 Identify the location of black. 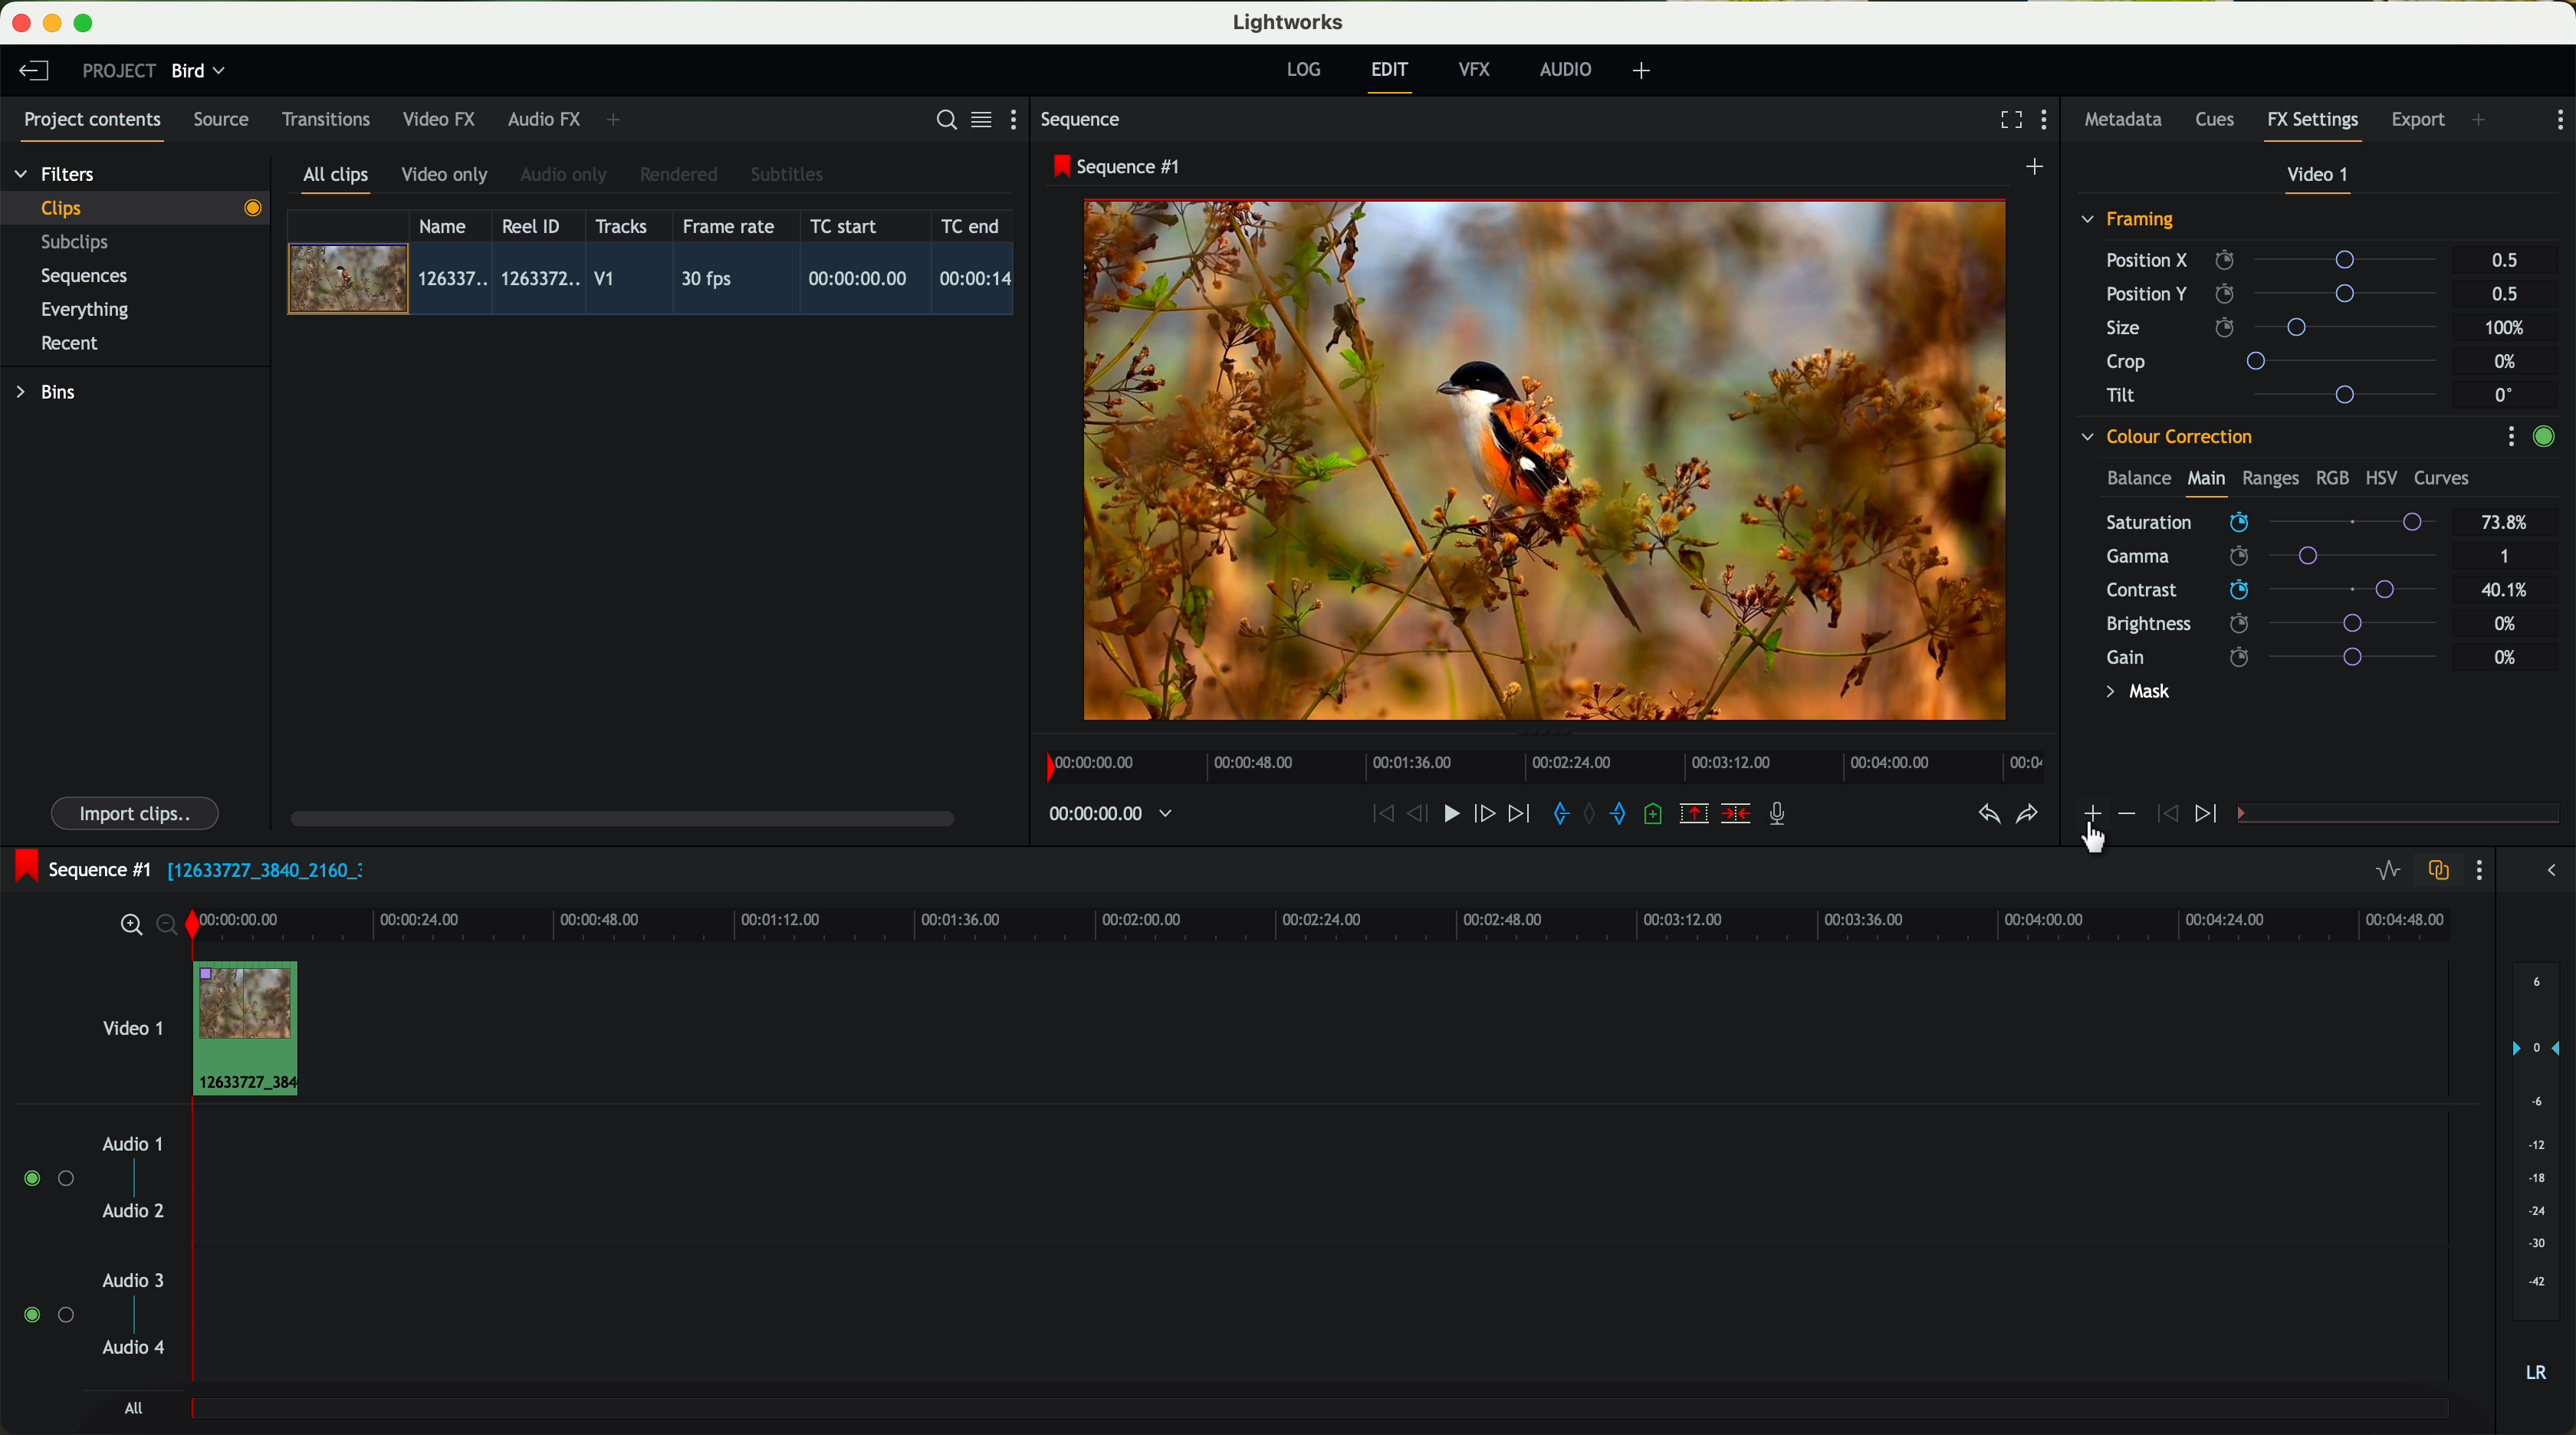
(258, 868).